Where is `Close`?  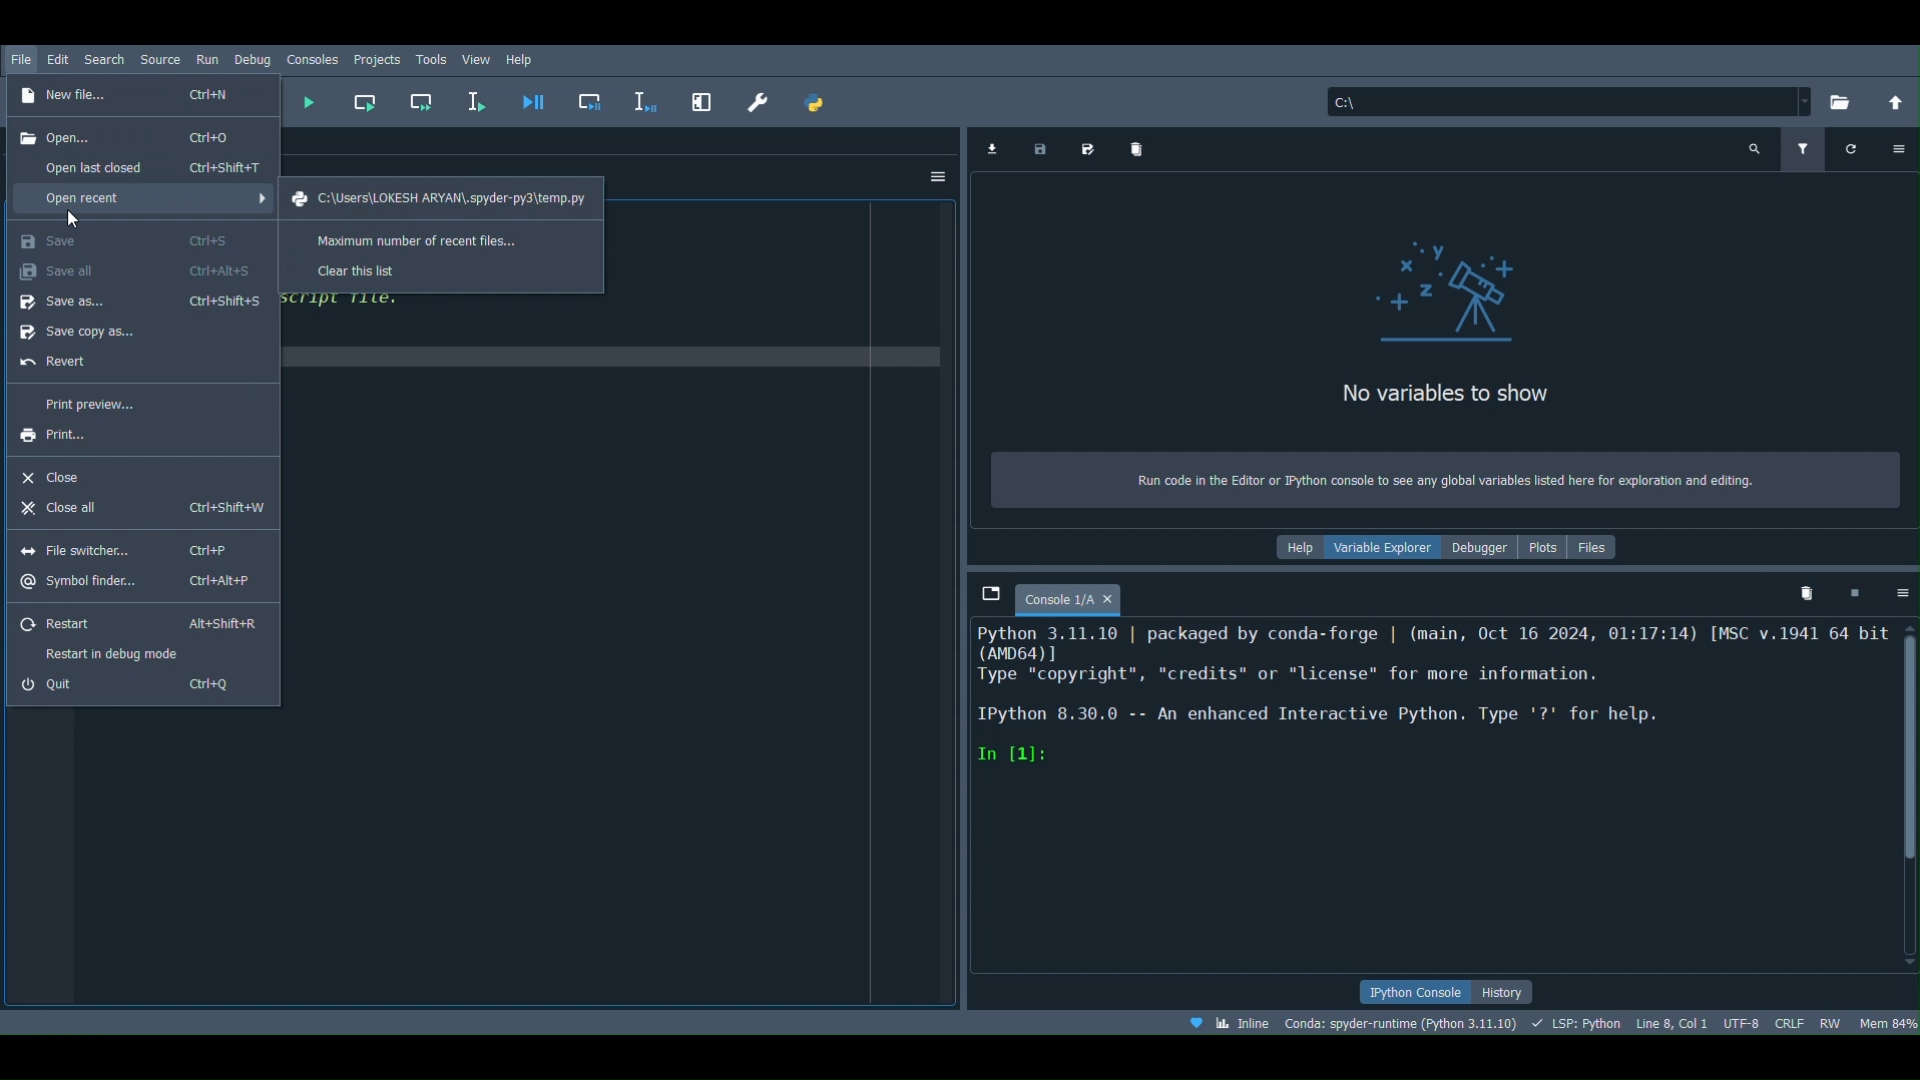 Close is located at coordinates (116, 473).